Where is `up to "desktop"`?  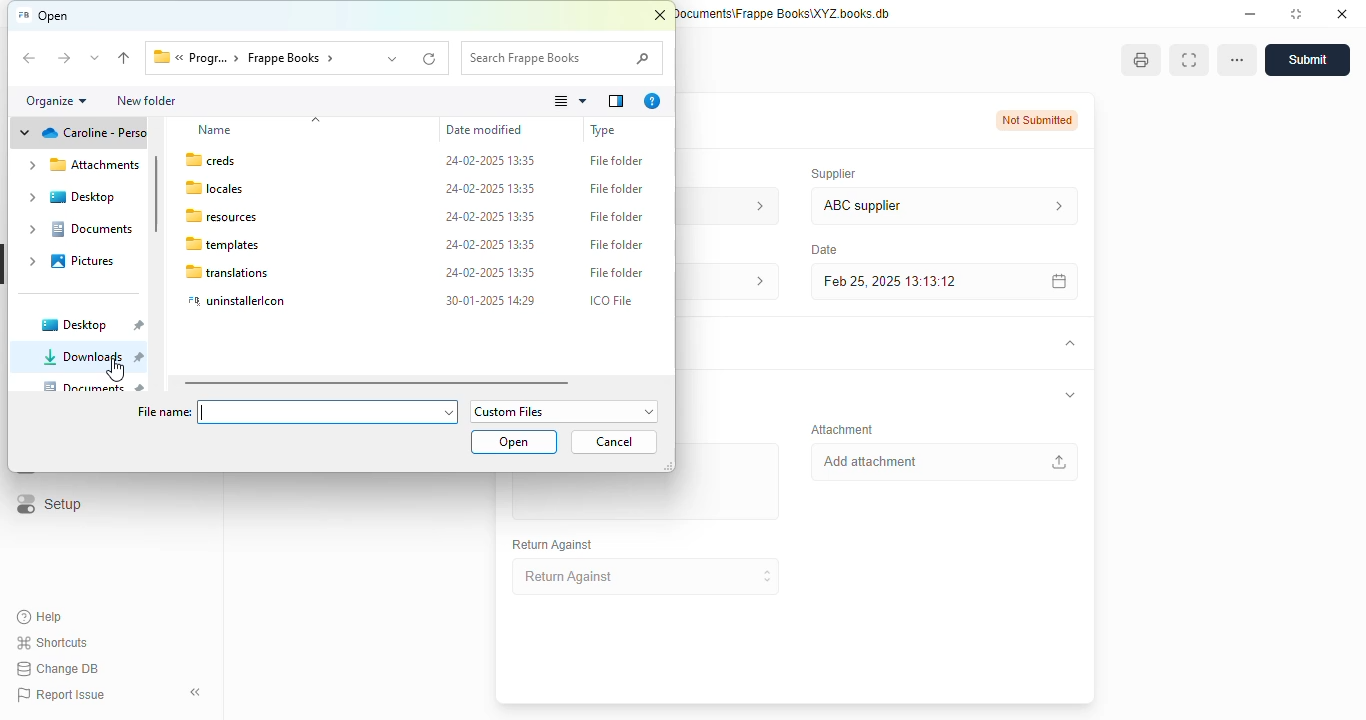 up to "desktop" is located at coordinates (125, 59).